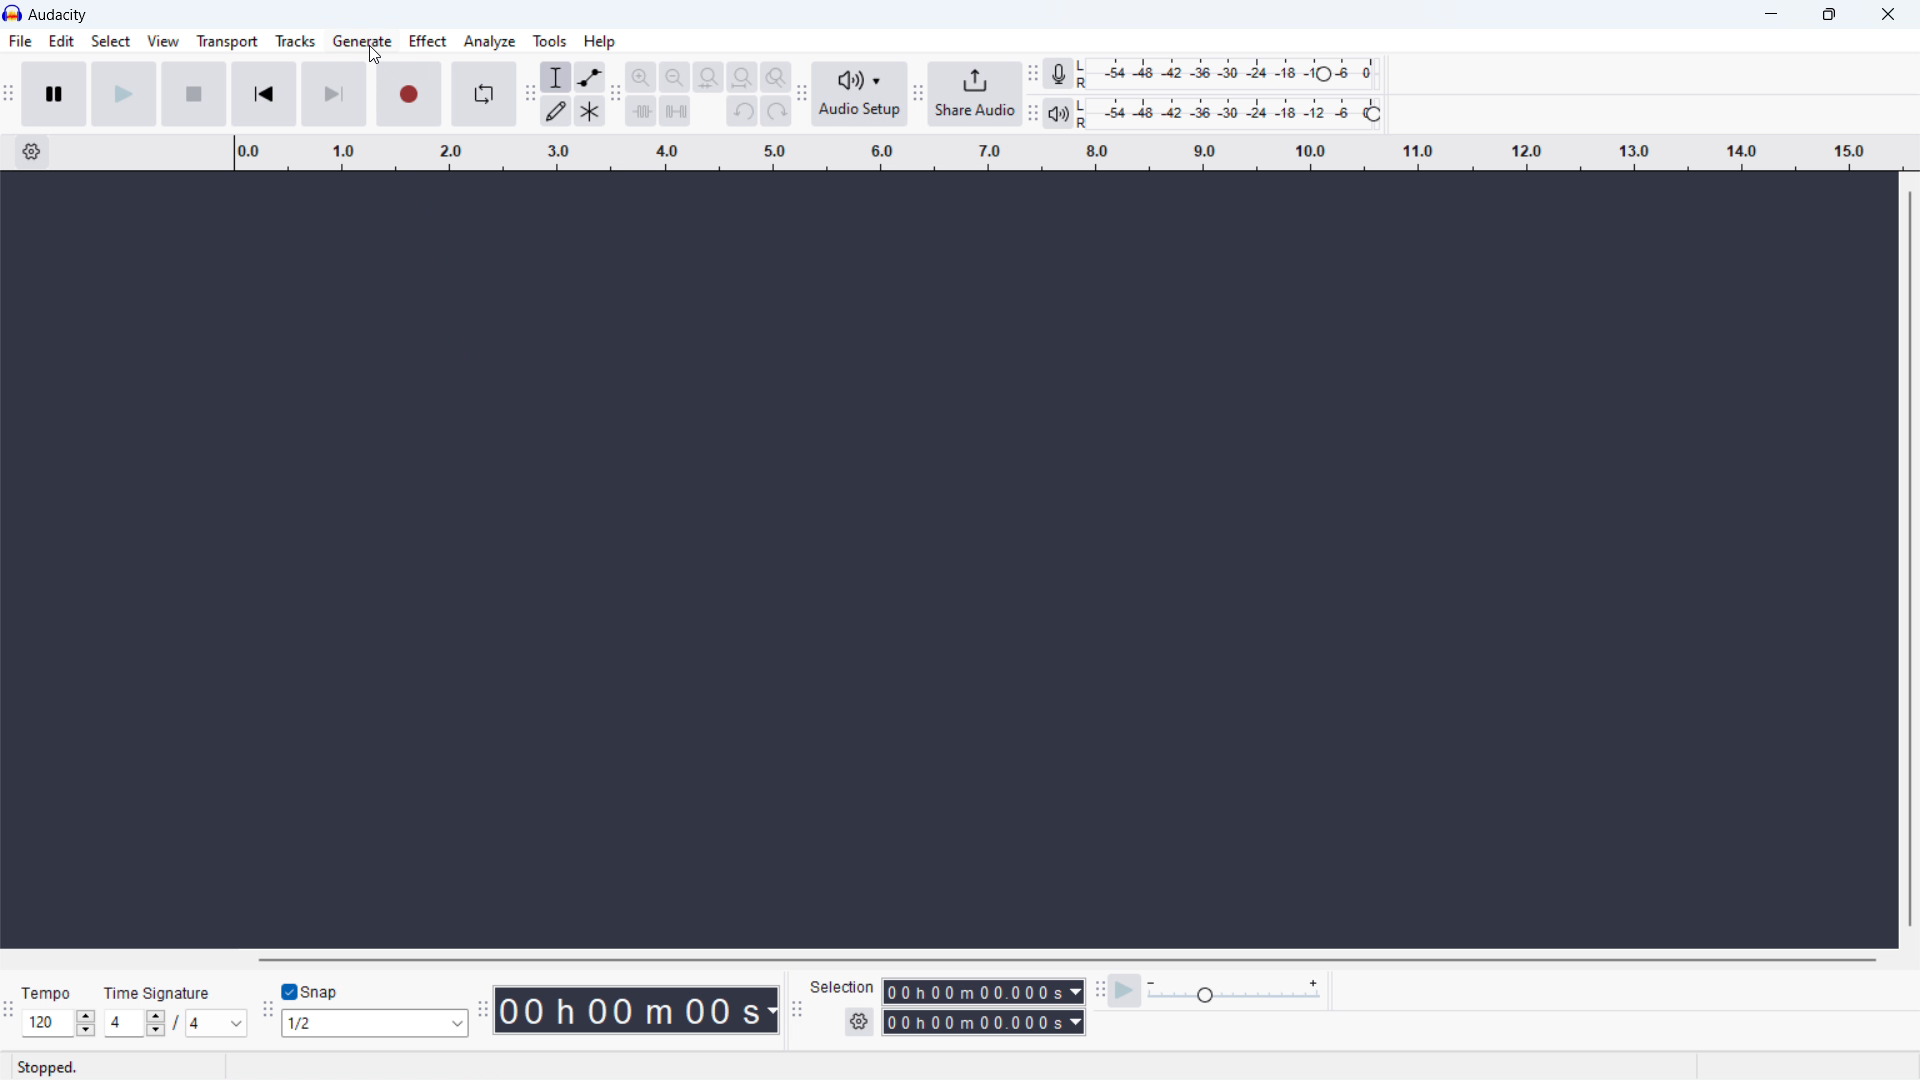 The image size is (1920, 1080). Describe the element at coordinates (1827, 15) in the screenshot. I see `maximize` at that location.